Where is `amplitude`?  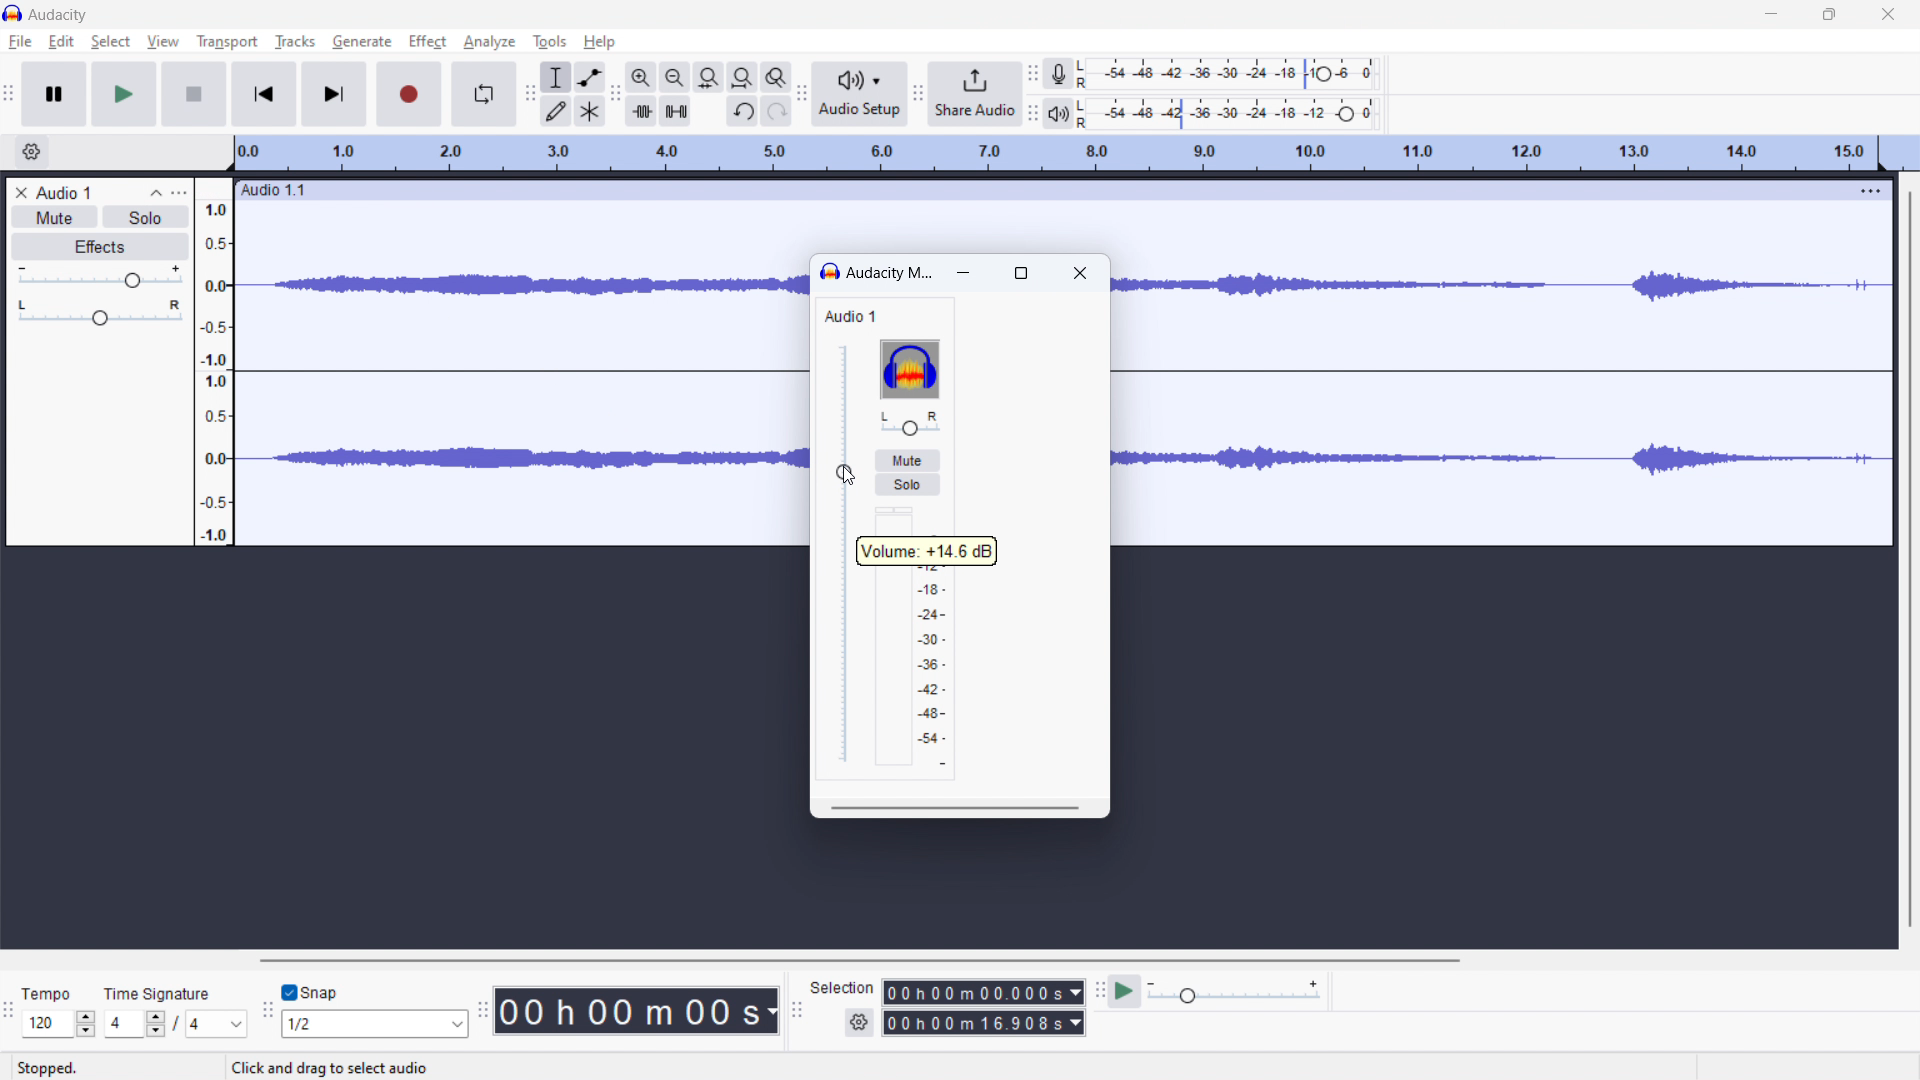
amplitude is located at coordinates (215, 362).